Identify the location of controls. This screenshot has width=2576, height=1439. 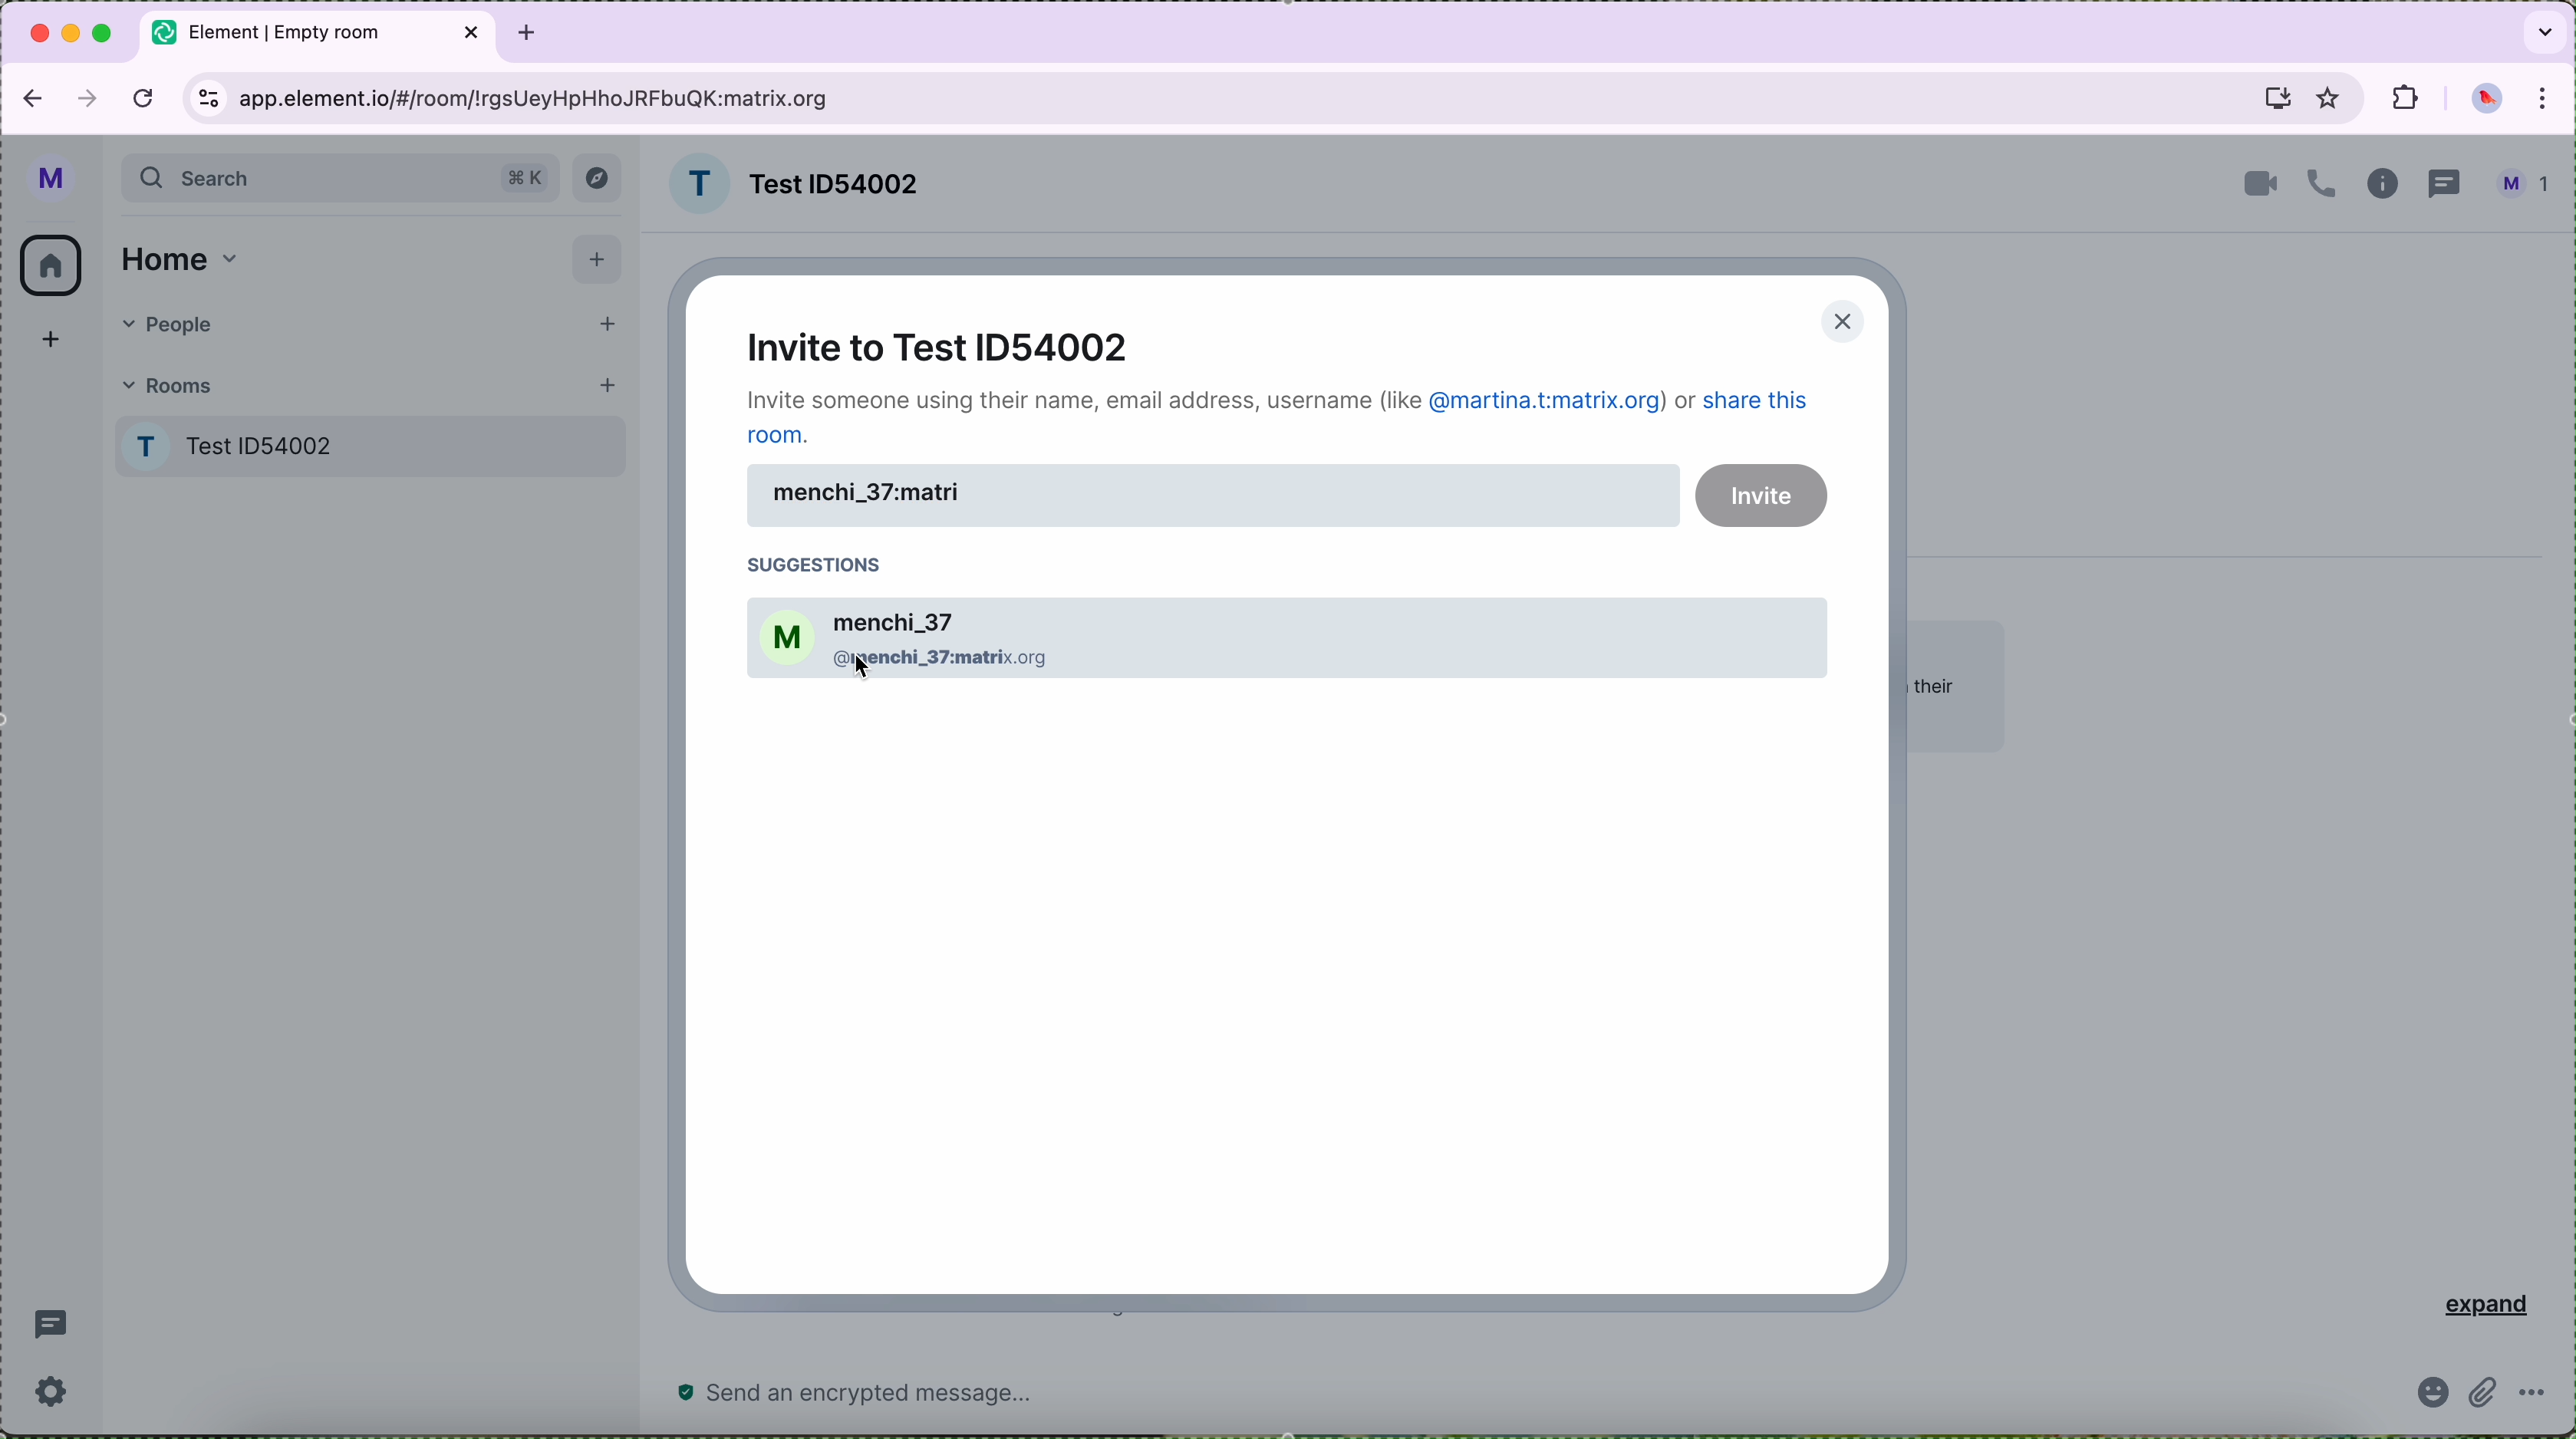
(207, 98).